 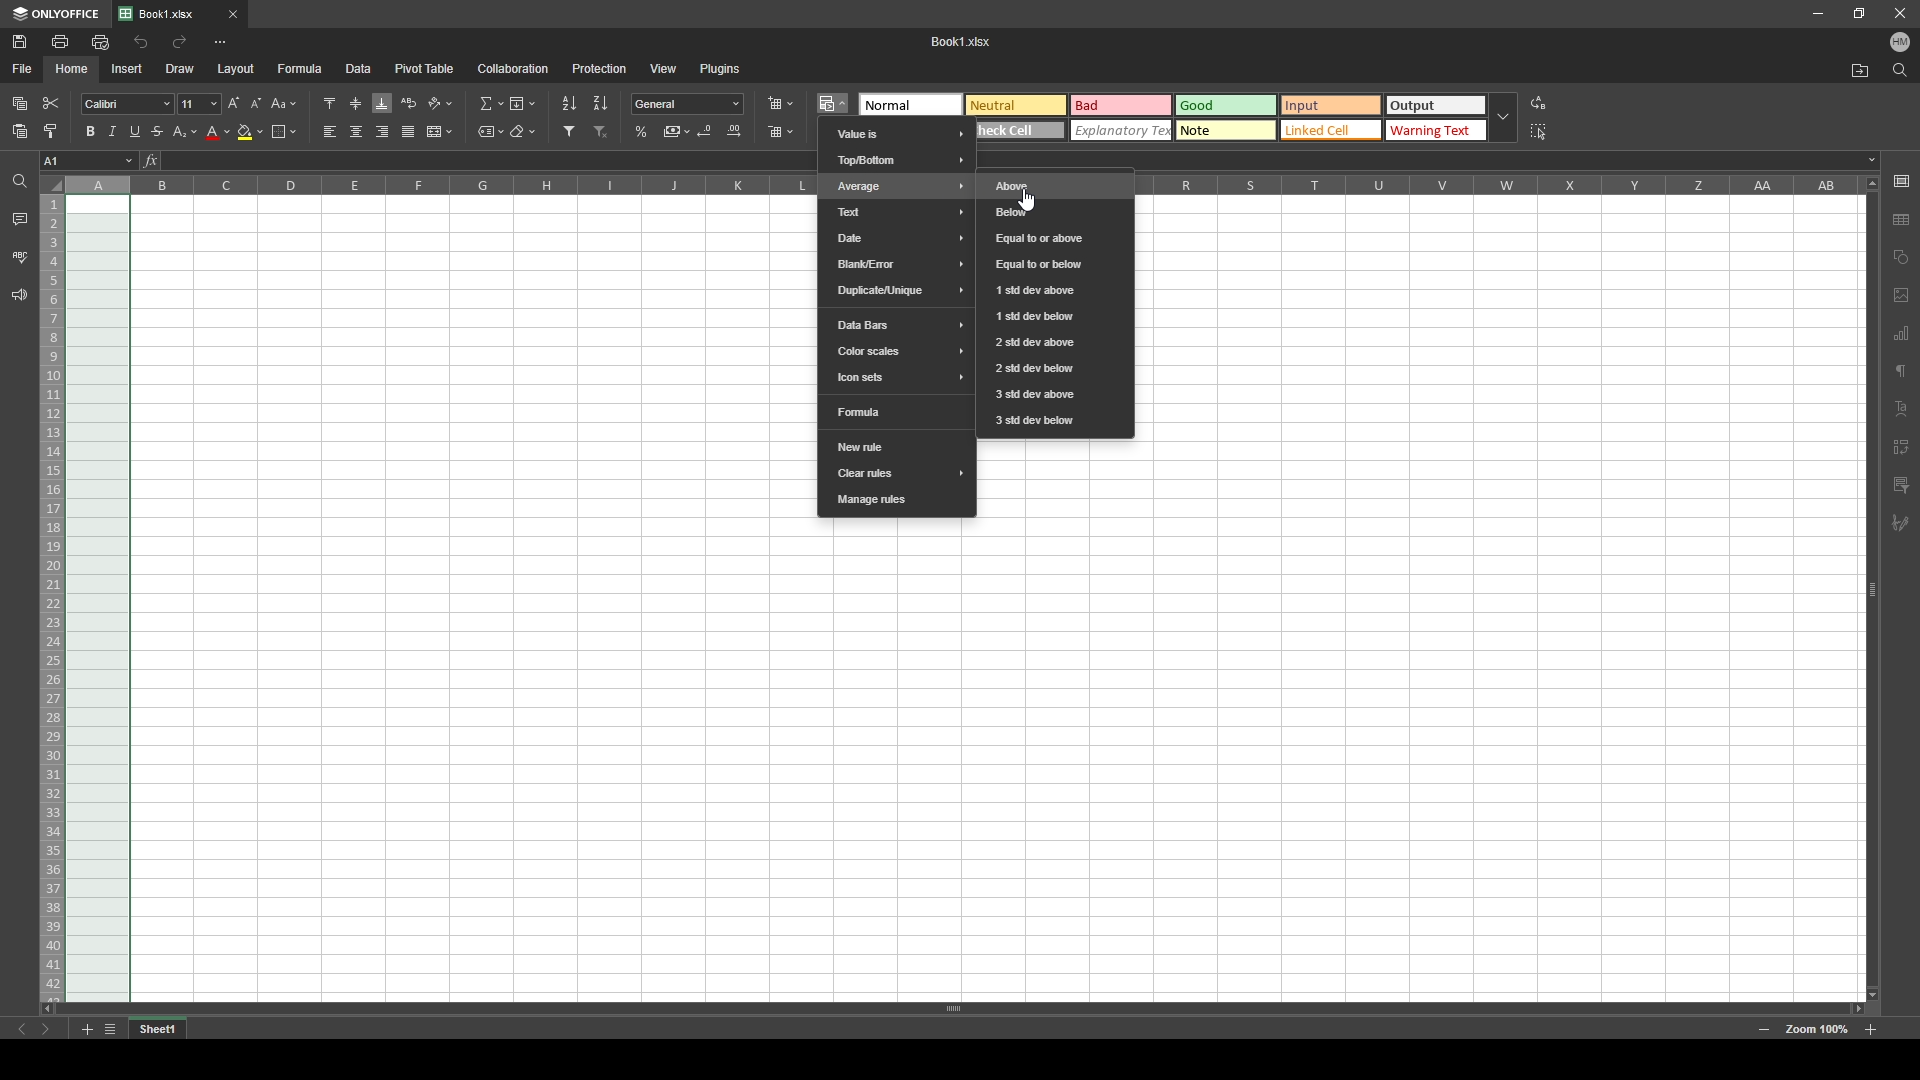 I want to click on remove filter, so click(x=602, y=131).